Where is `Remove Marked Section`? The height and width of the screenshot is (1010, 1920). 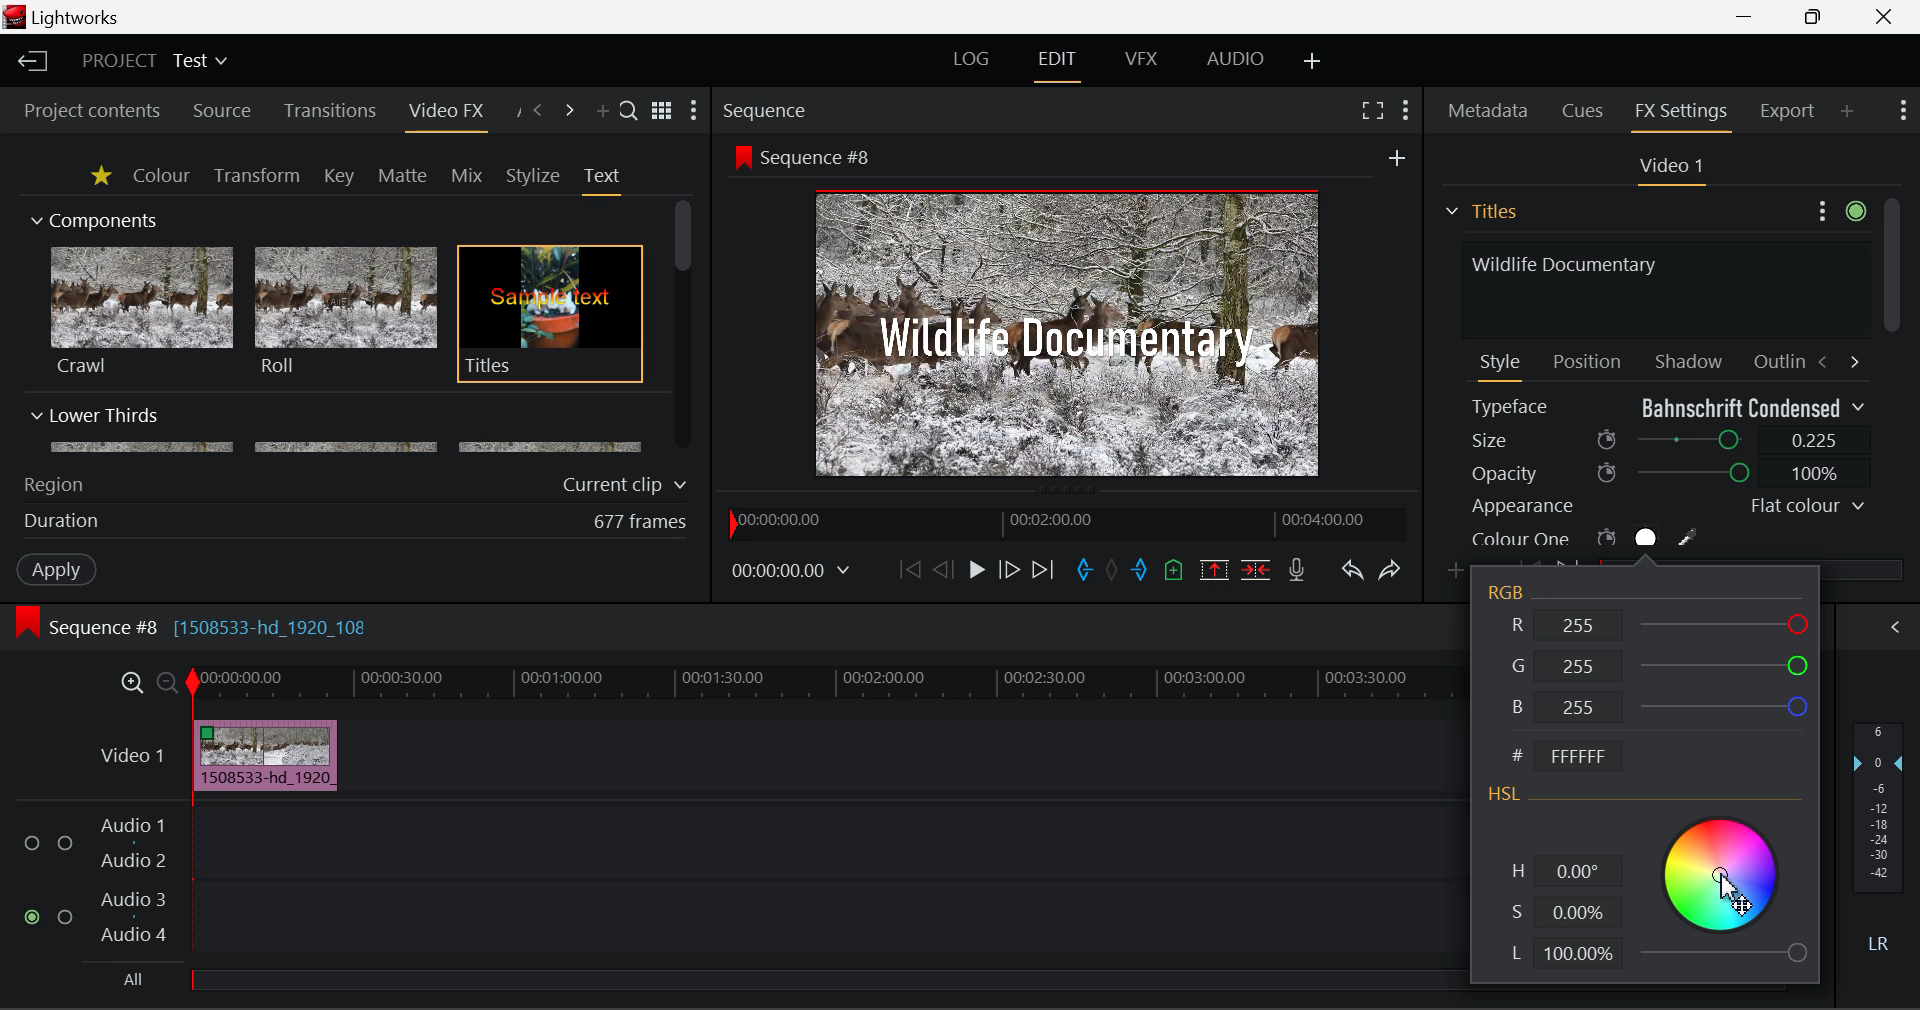
Remove Marked Section is located at coordinates (1214, 570).